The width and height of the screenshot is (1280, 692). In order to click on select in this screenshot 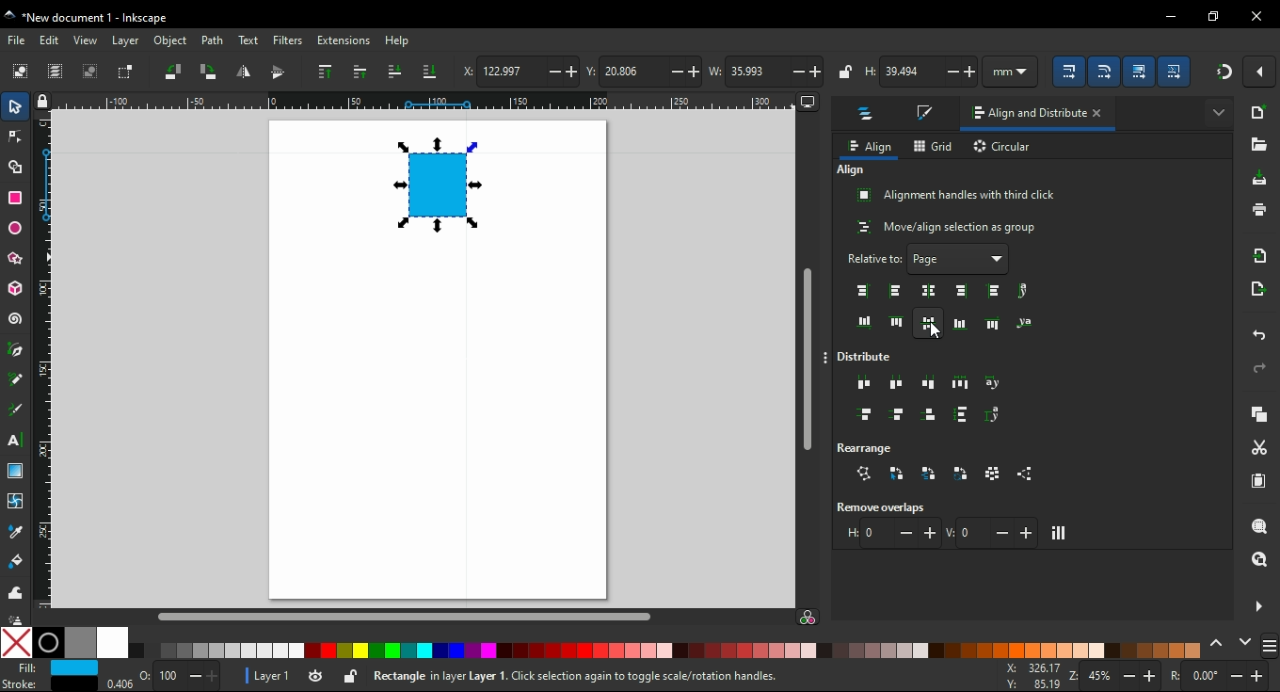, I will do `click(17, 109)`.